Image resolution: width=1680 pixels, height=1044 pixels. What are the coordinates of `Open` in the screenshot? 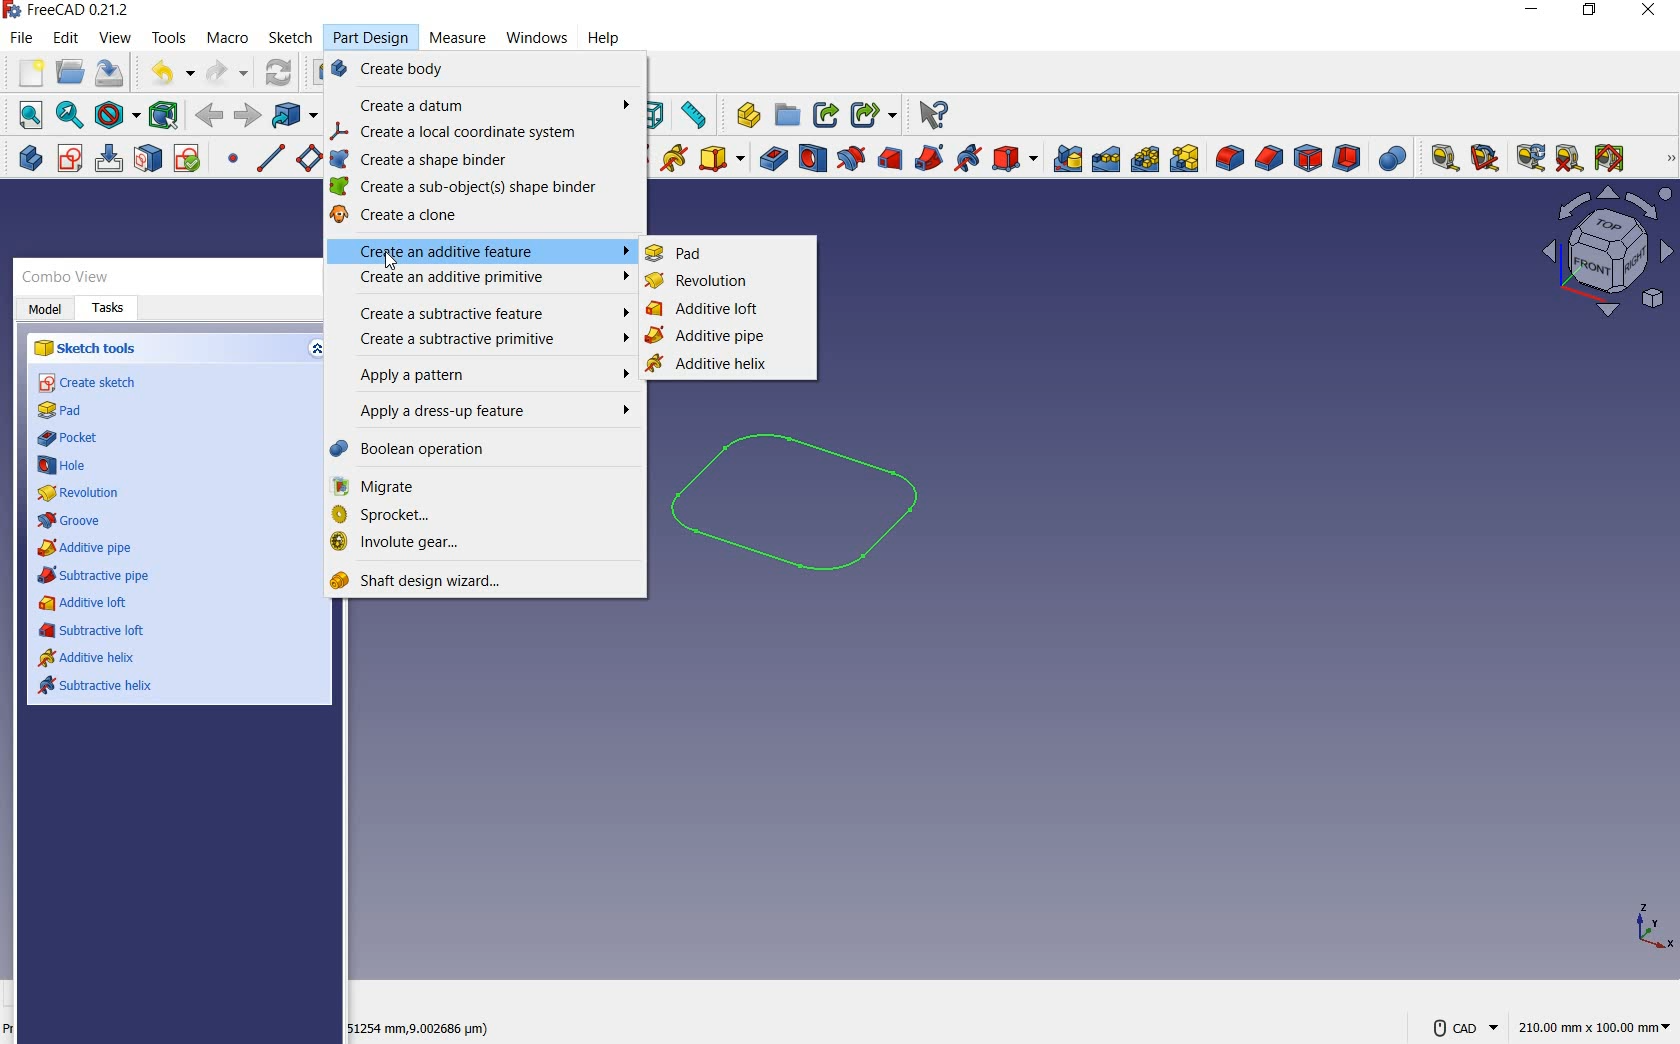 It's located at (790, 111).